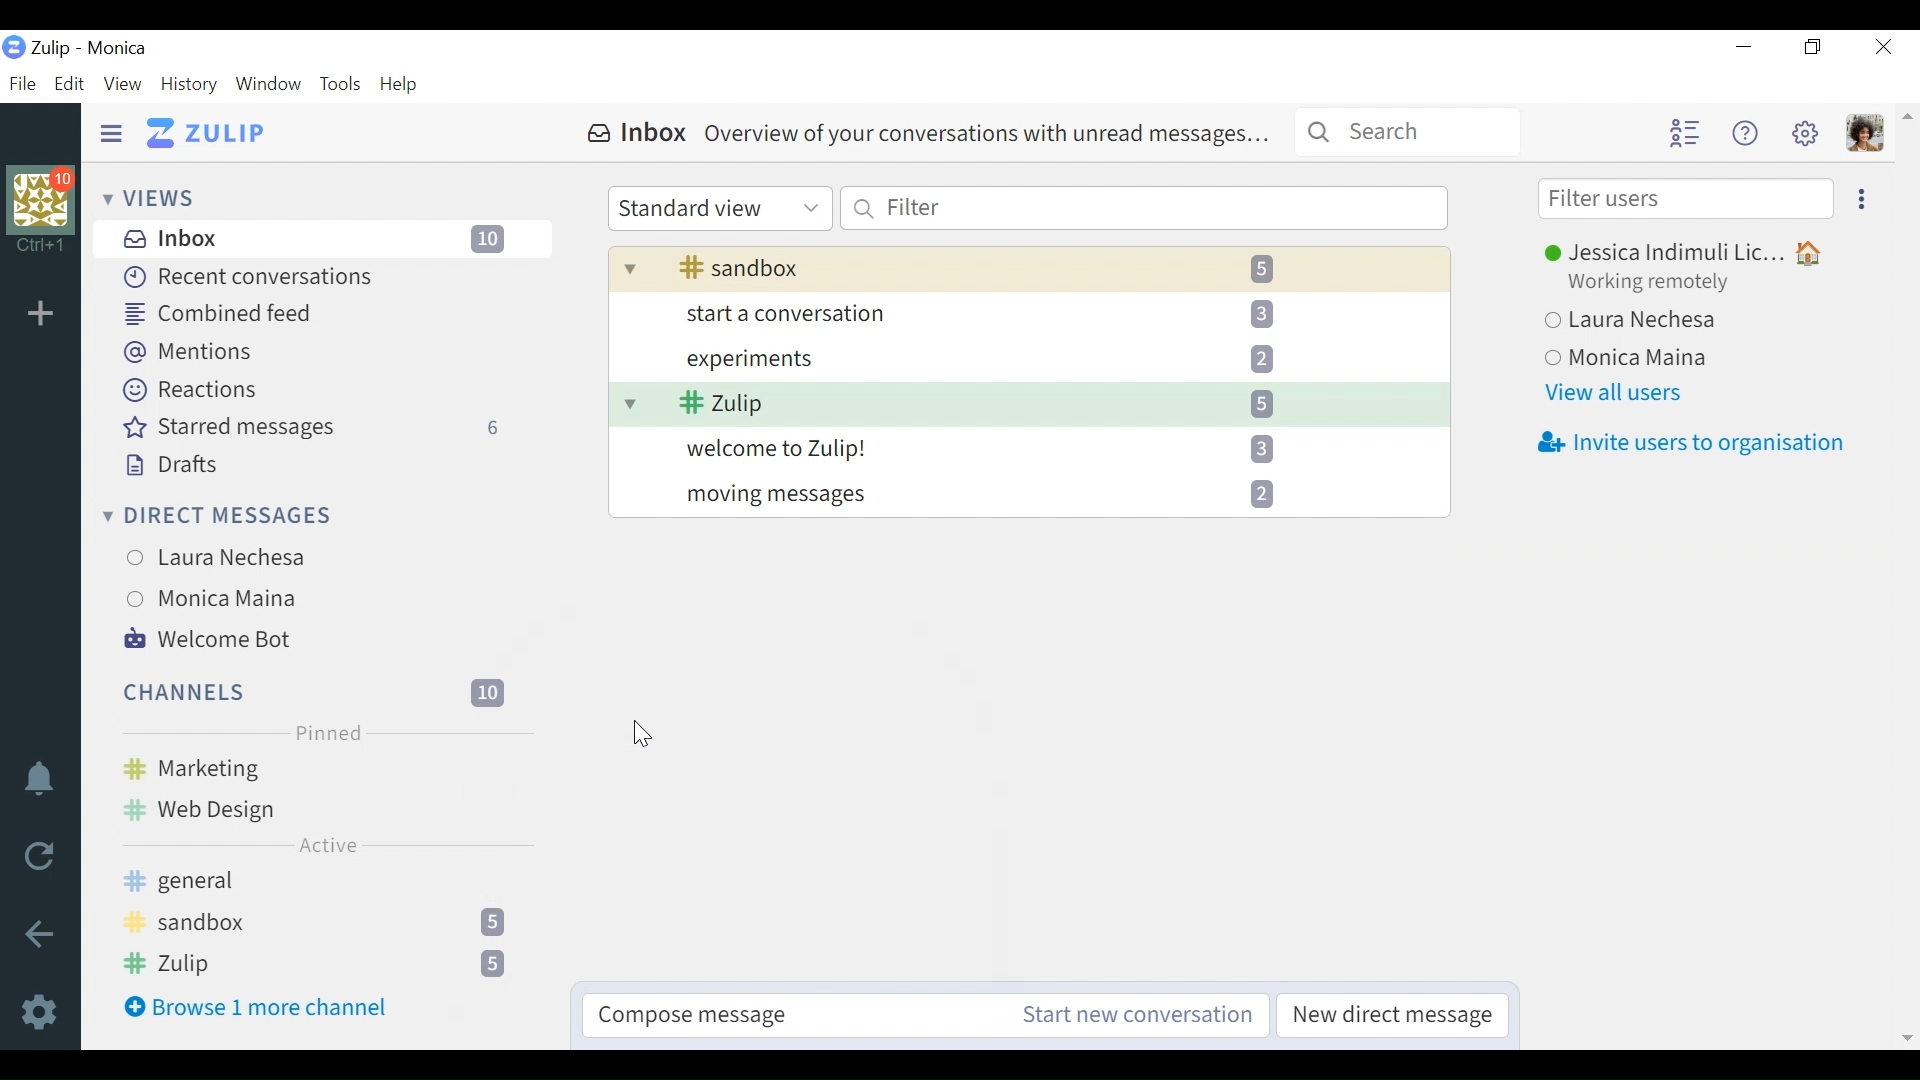  What do you see at coordinates (718, 209) in the screenshot?
I see `Standard View` at bounding box center [718, 209].